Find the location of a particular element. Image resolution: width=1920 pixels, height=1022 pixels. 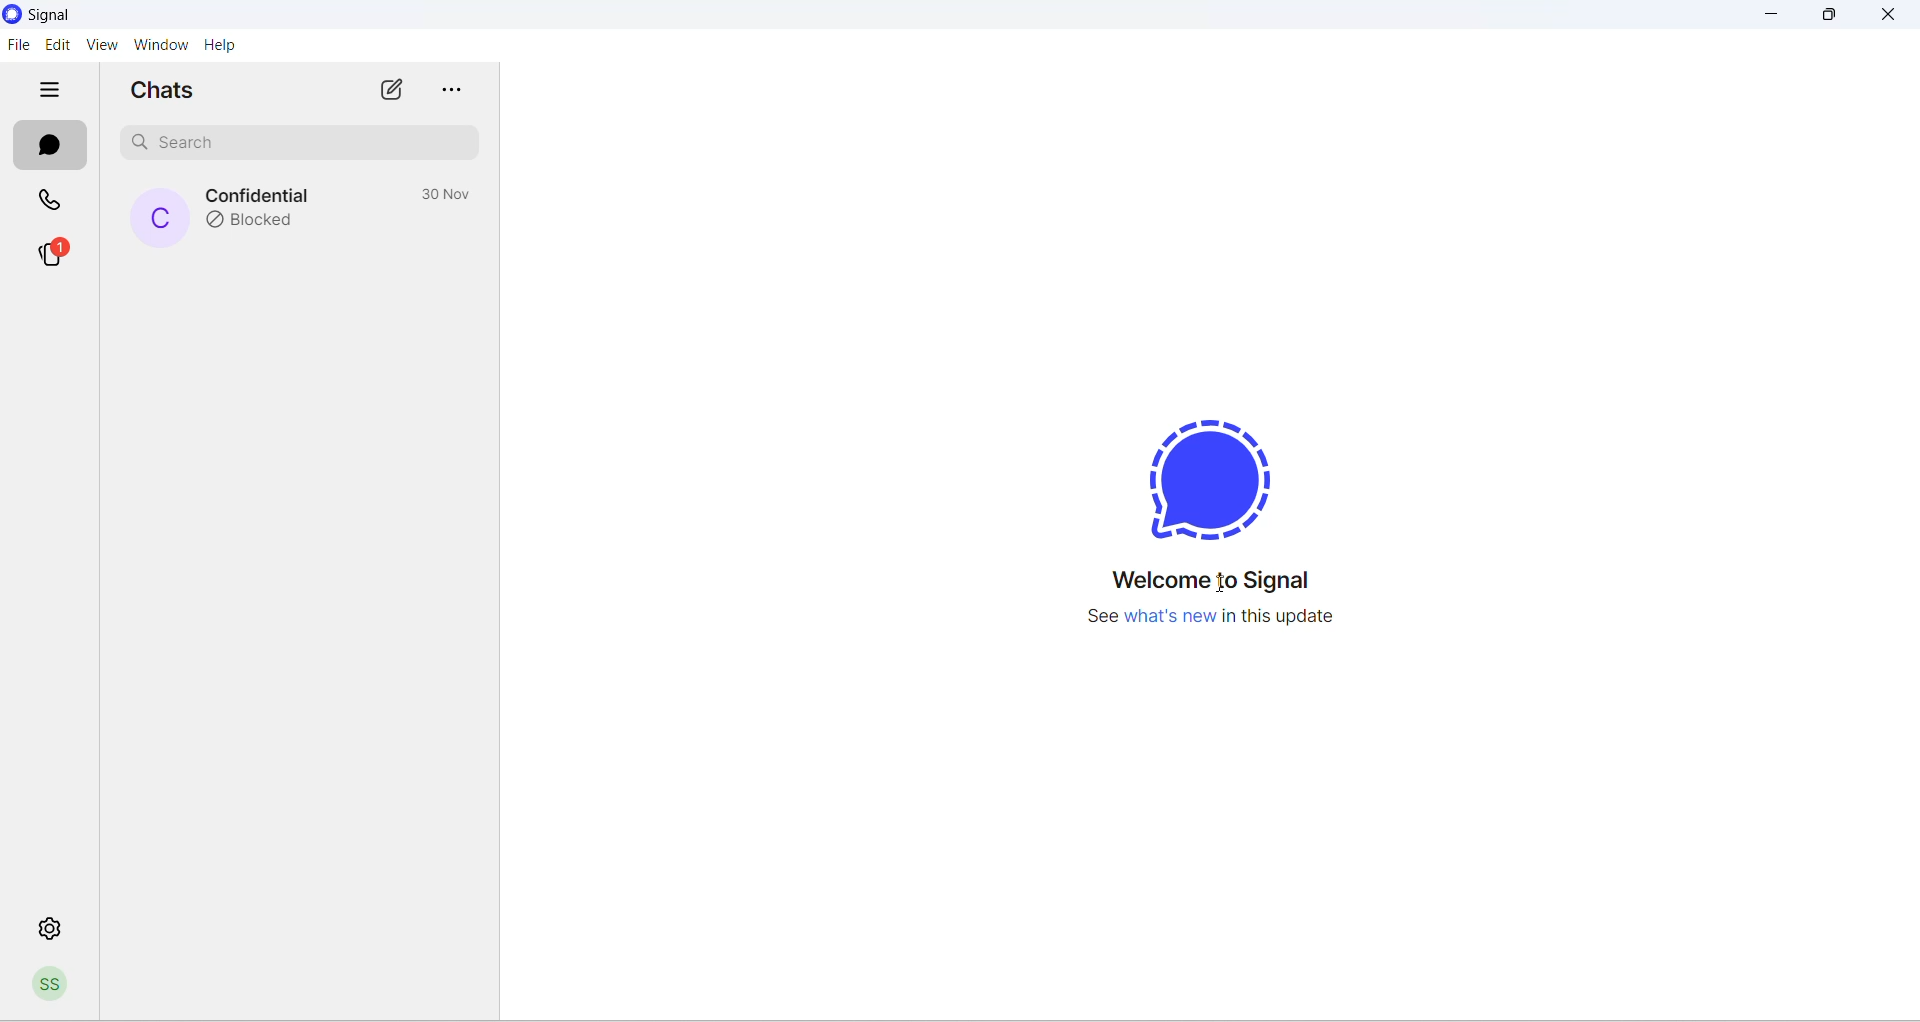

minimize is located at coordinates (1777, 18).